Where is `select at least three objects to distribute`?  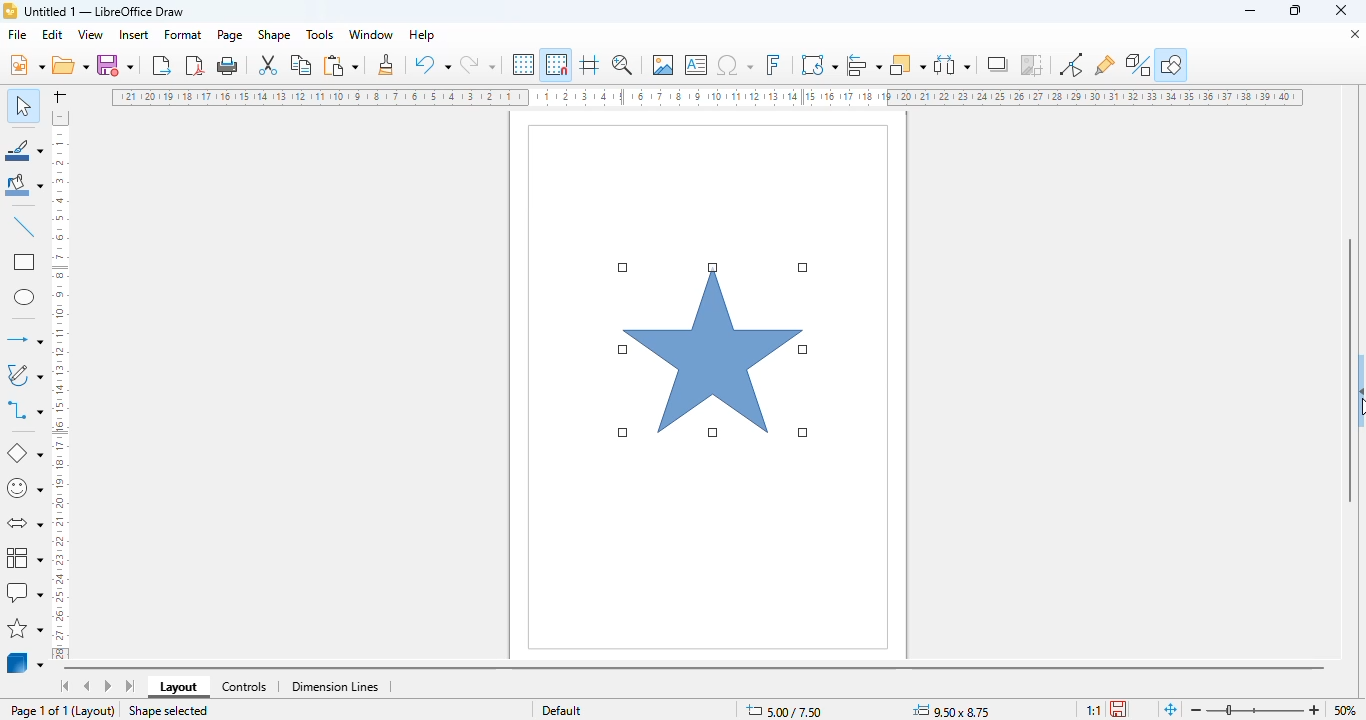 select at least three objects to distribute is located at coordinates (952, 64).